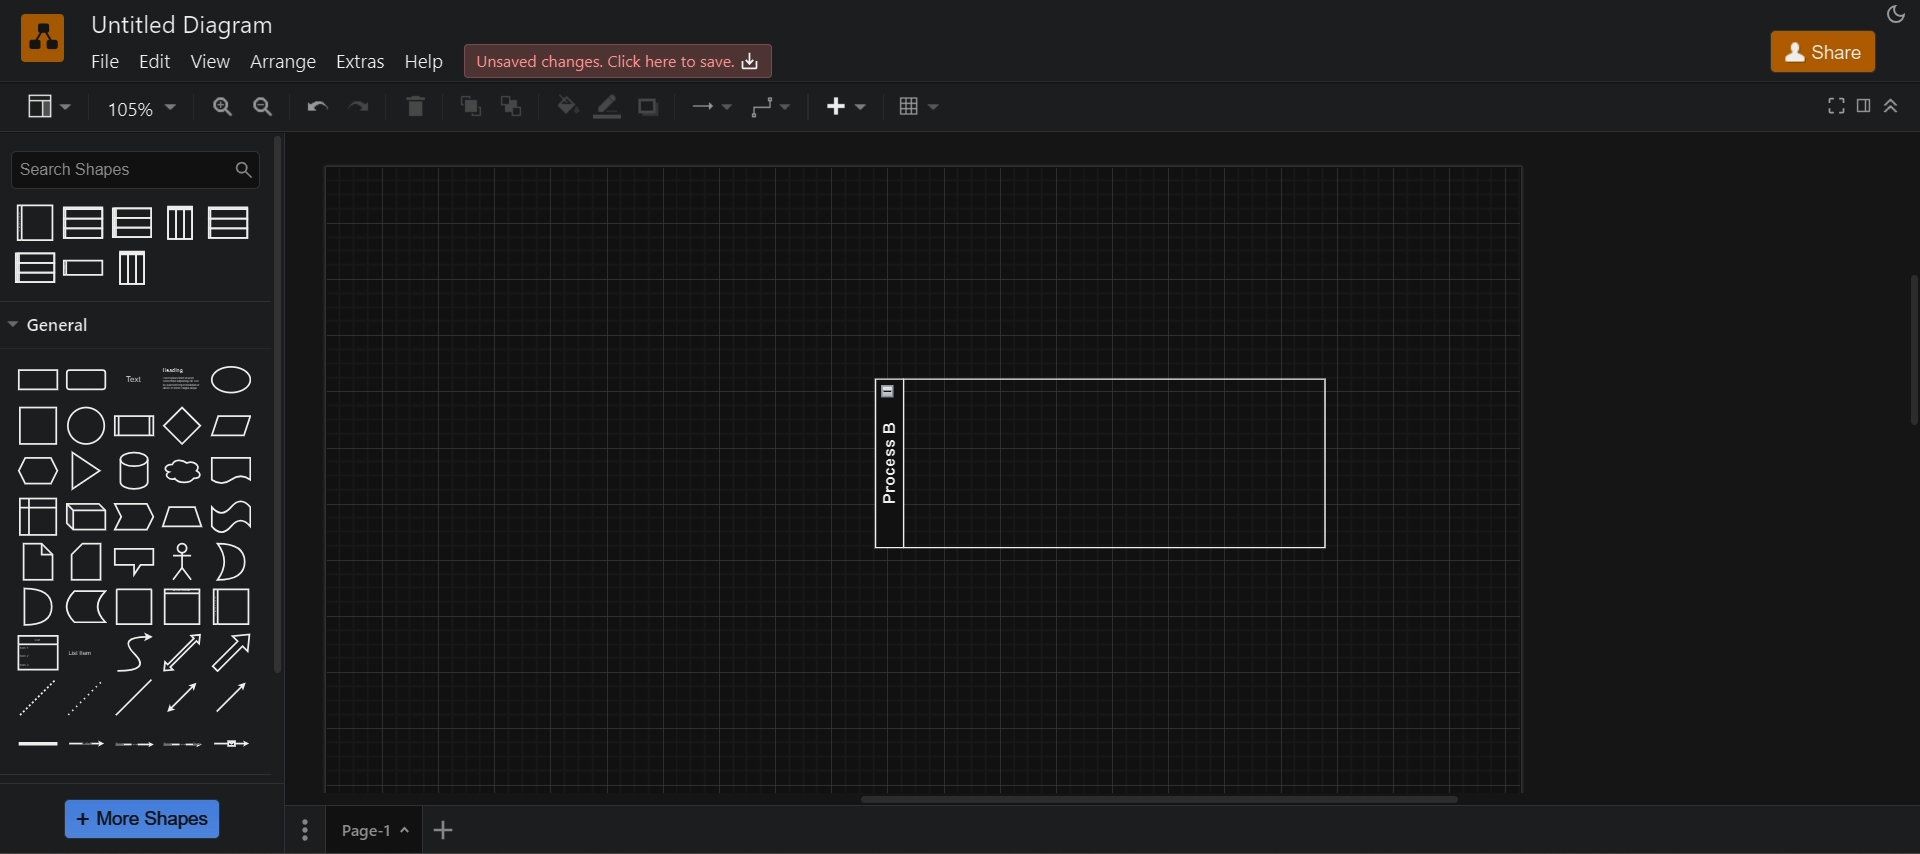 The width and height of the screenshot is (1920, 854). Describe the element at coordinates (279, 402) in the screenshot. I see `general` at that location.